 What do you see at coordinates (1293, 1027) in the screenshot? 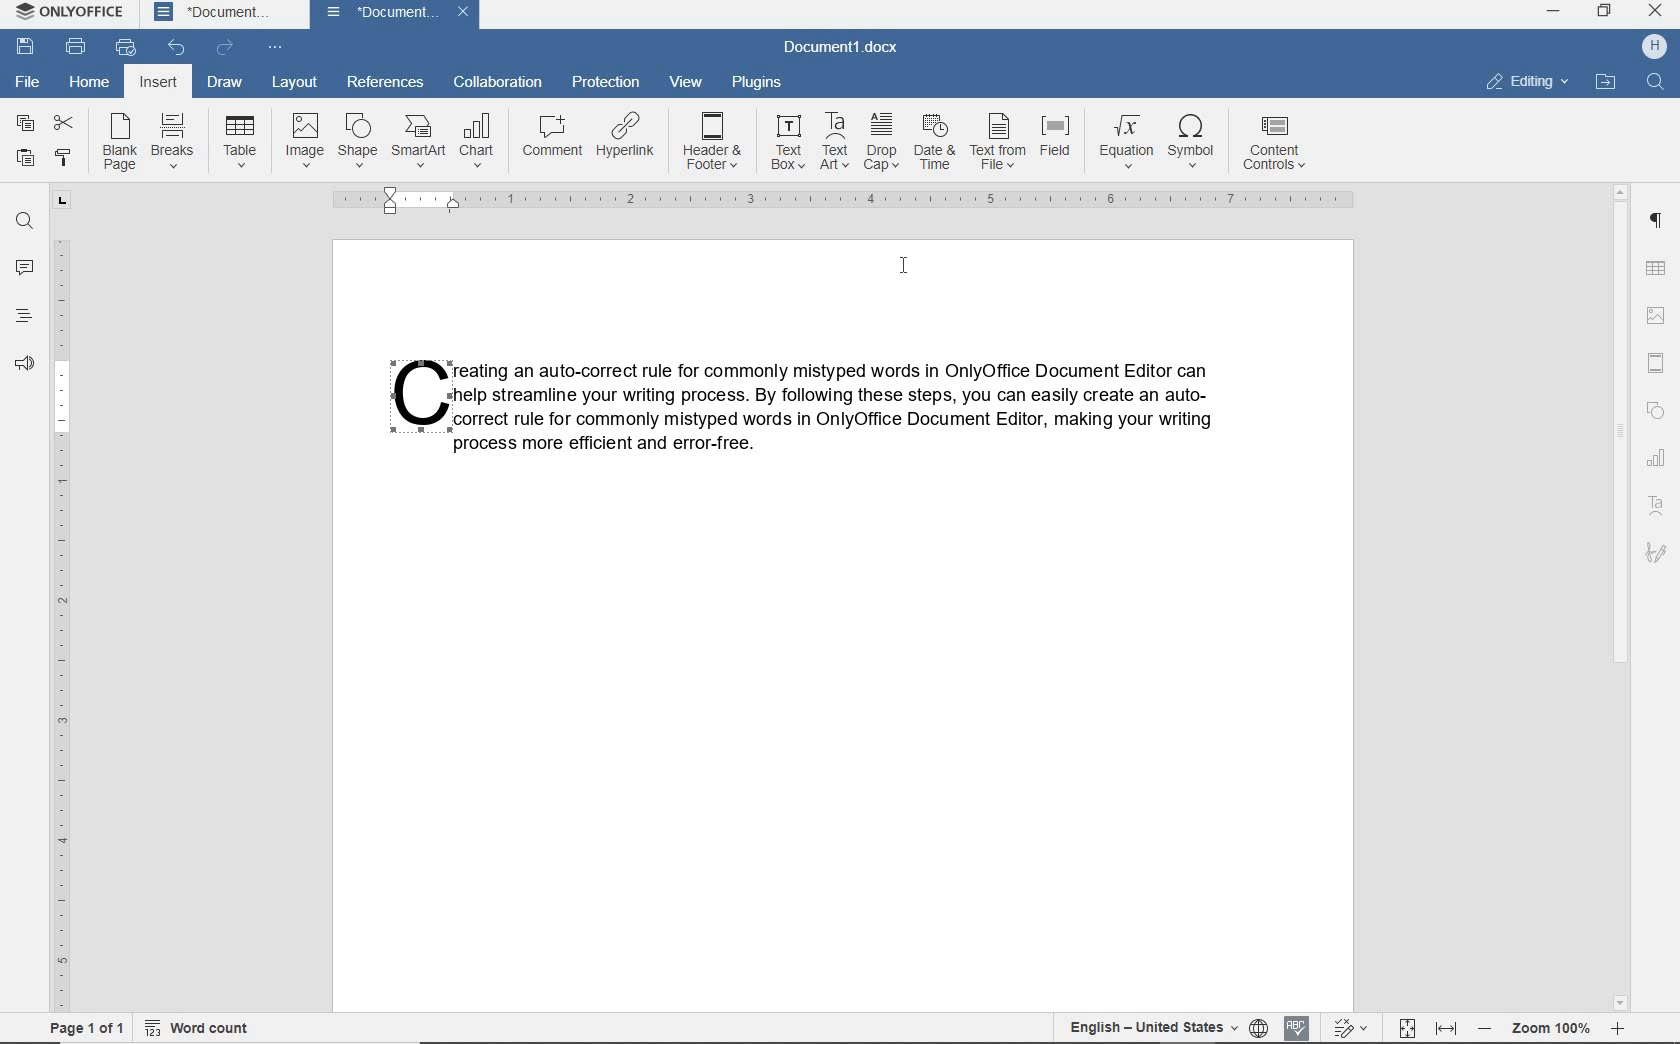
I see `spell checking` at bounding box center [1293, 1027].